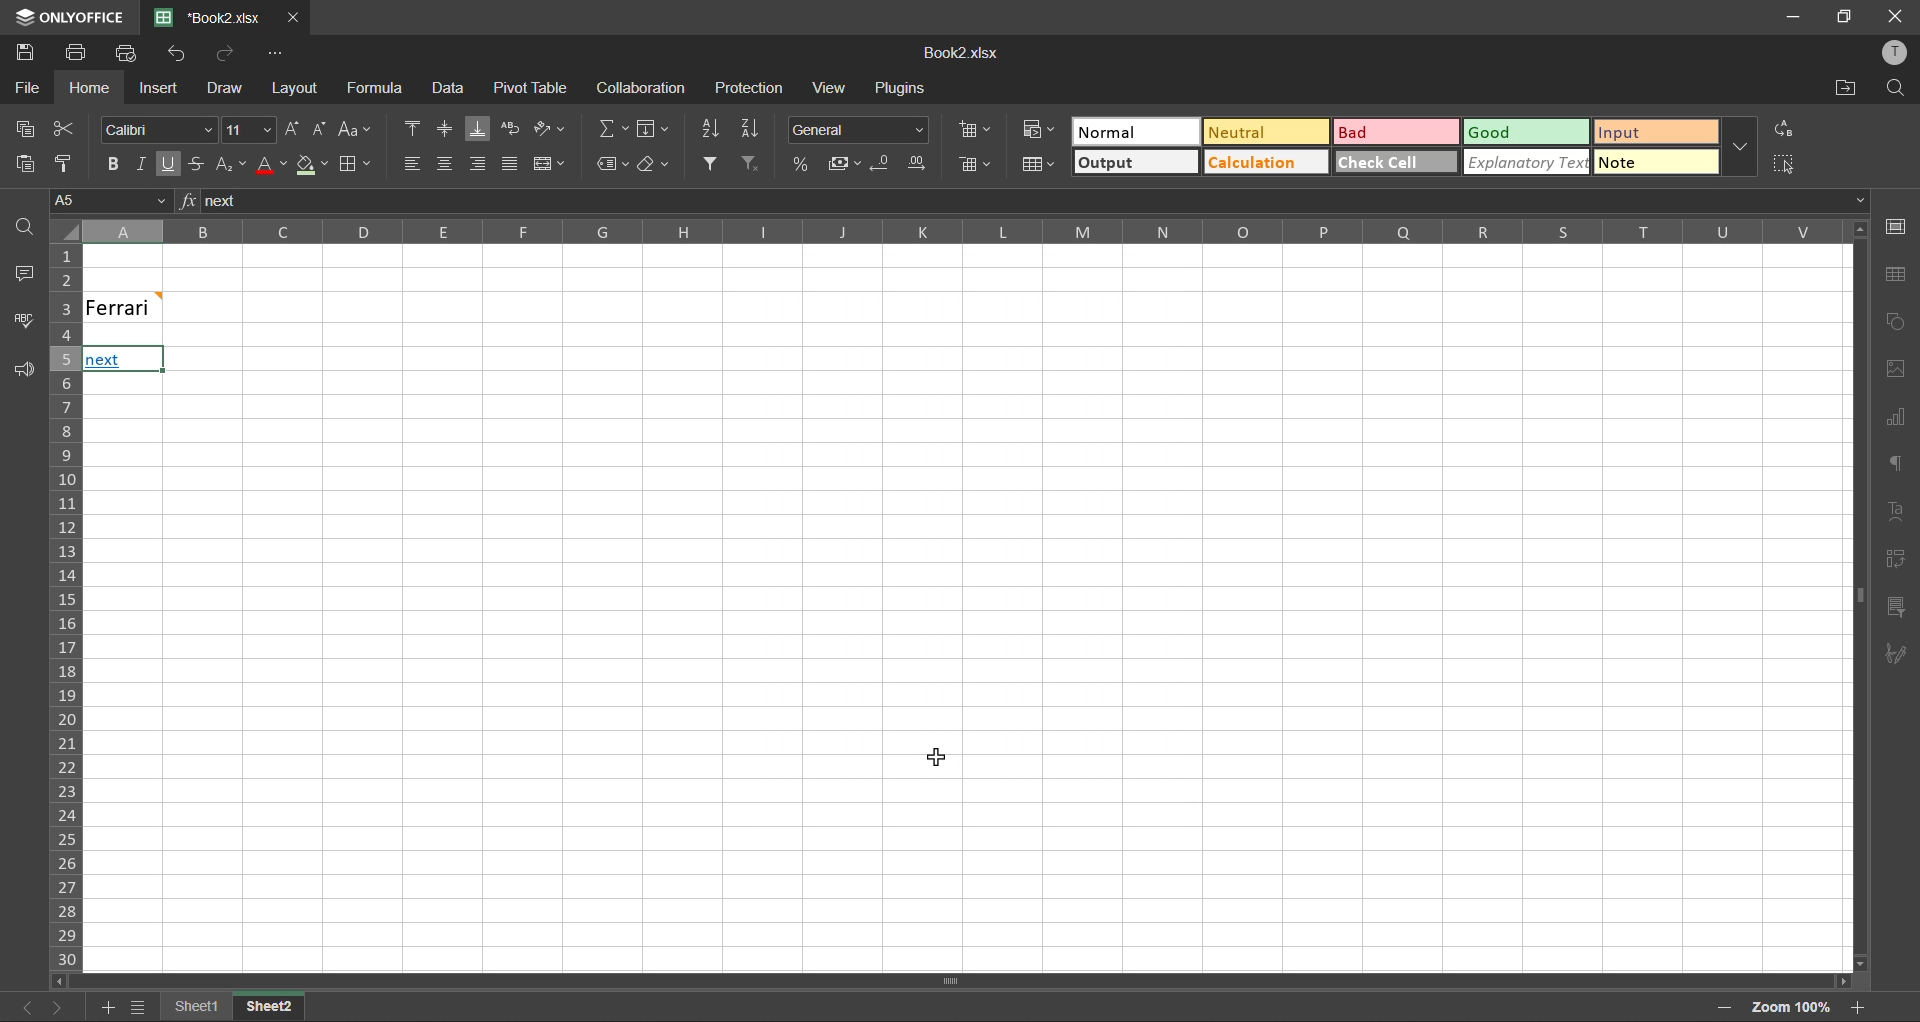 This screenshot has width=1920, height=1022. I want to click on summation, so click(612, 128).